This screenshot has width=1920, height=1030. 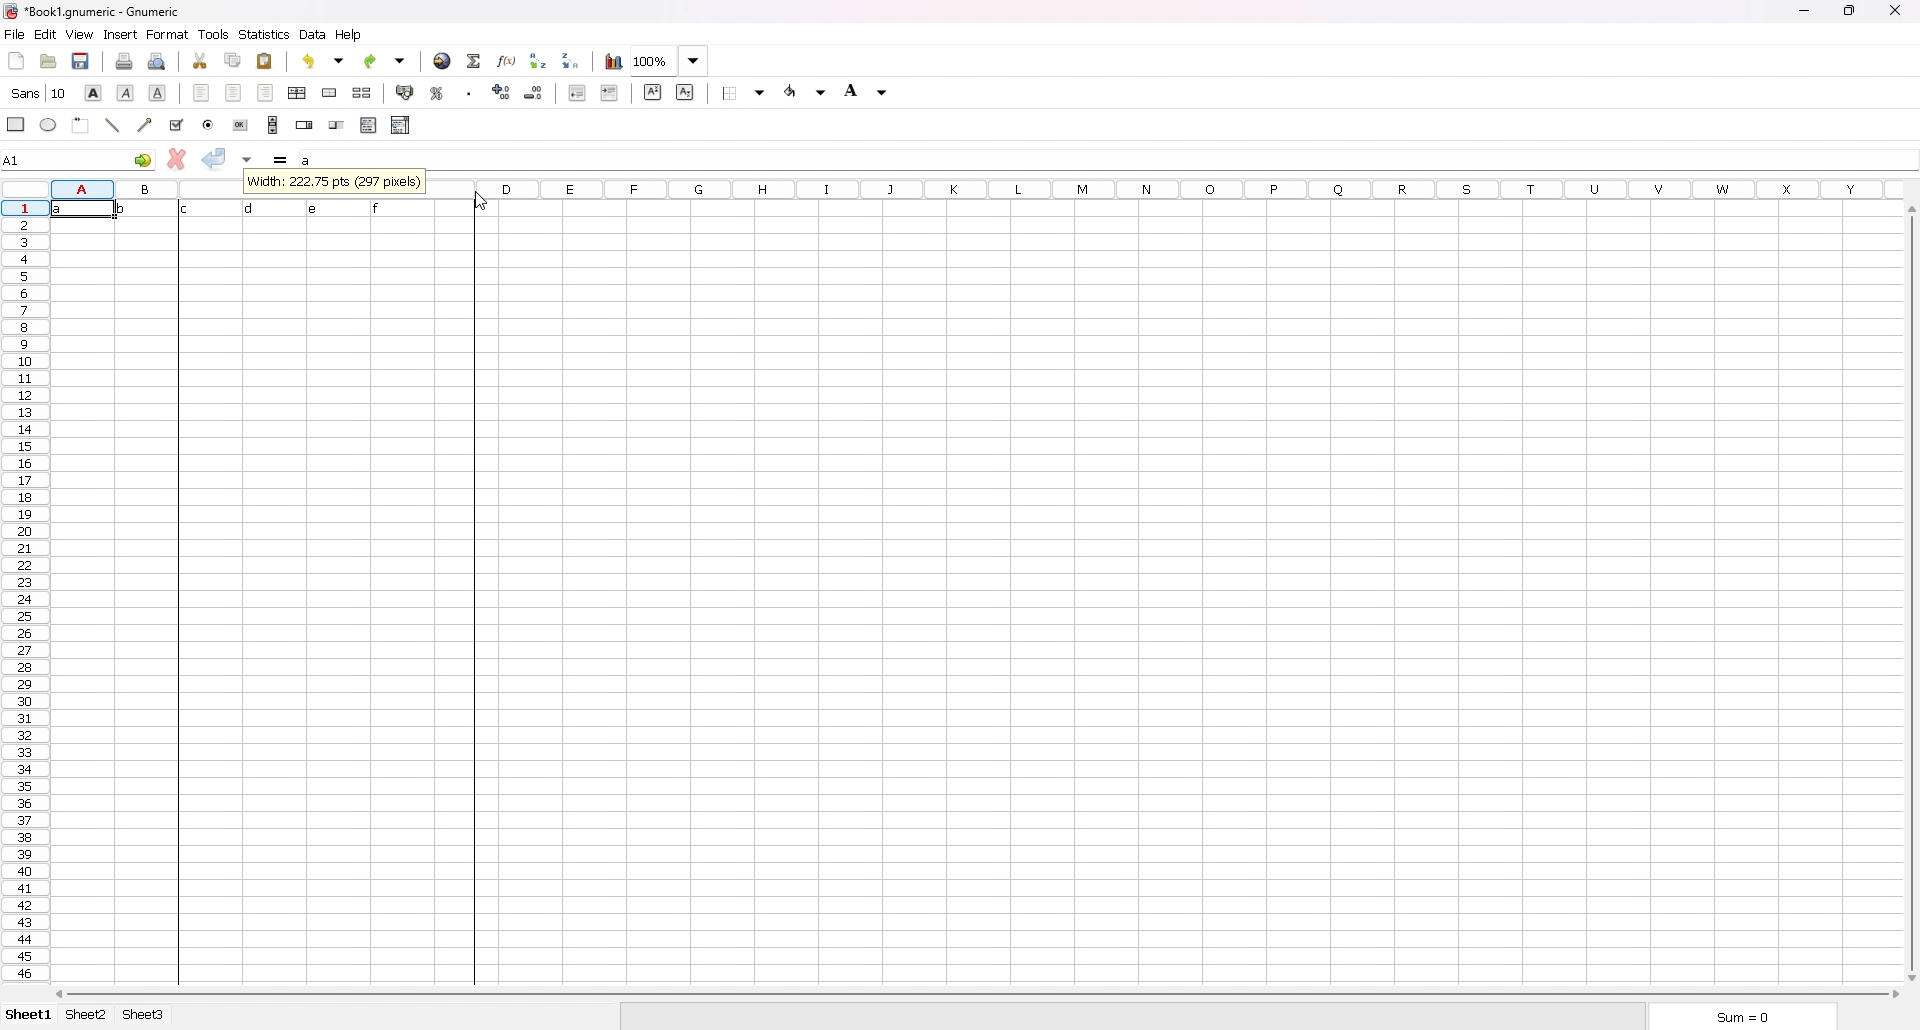 I want to click on hyperlink, so click(x=442, y=61).